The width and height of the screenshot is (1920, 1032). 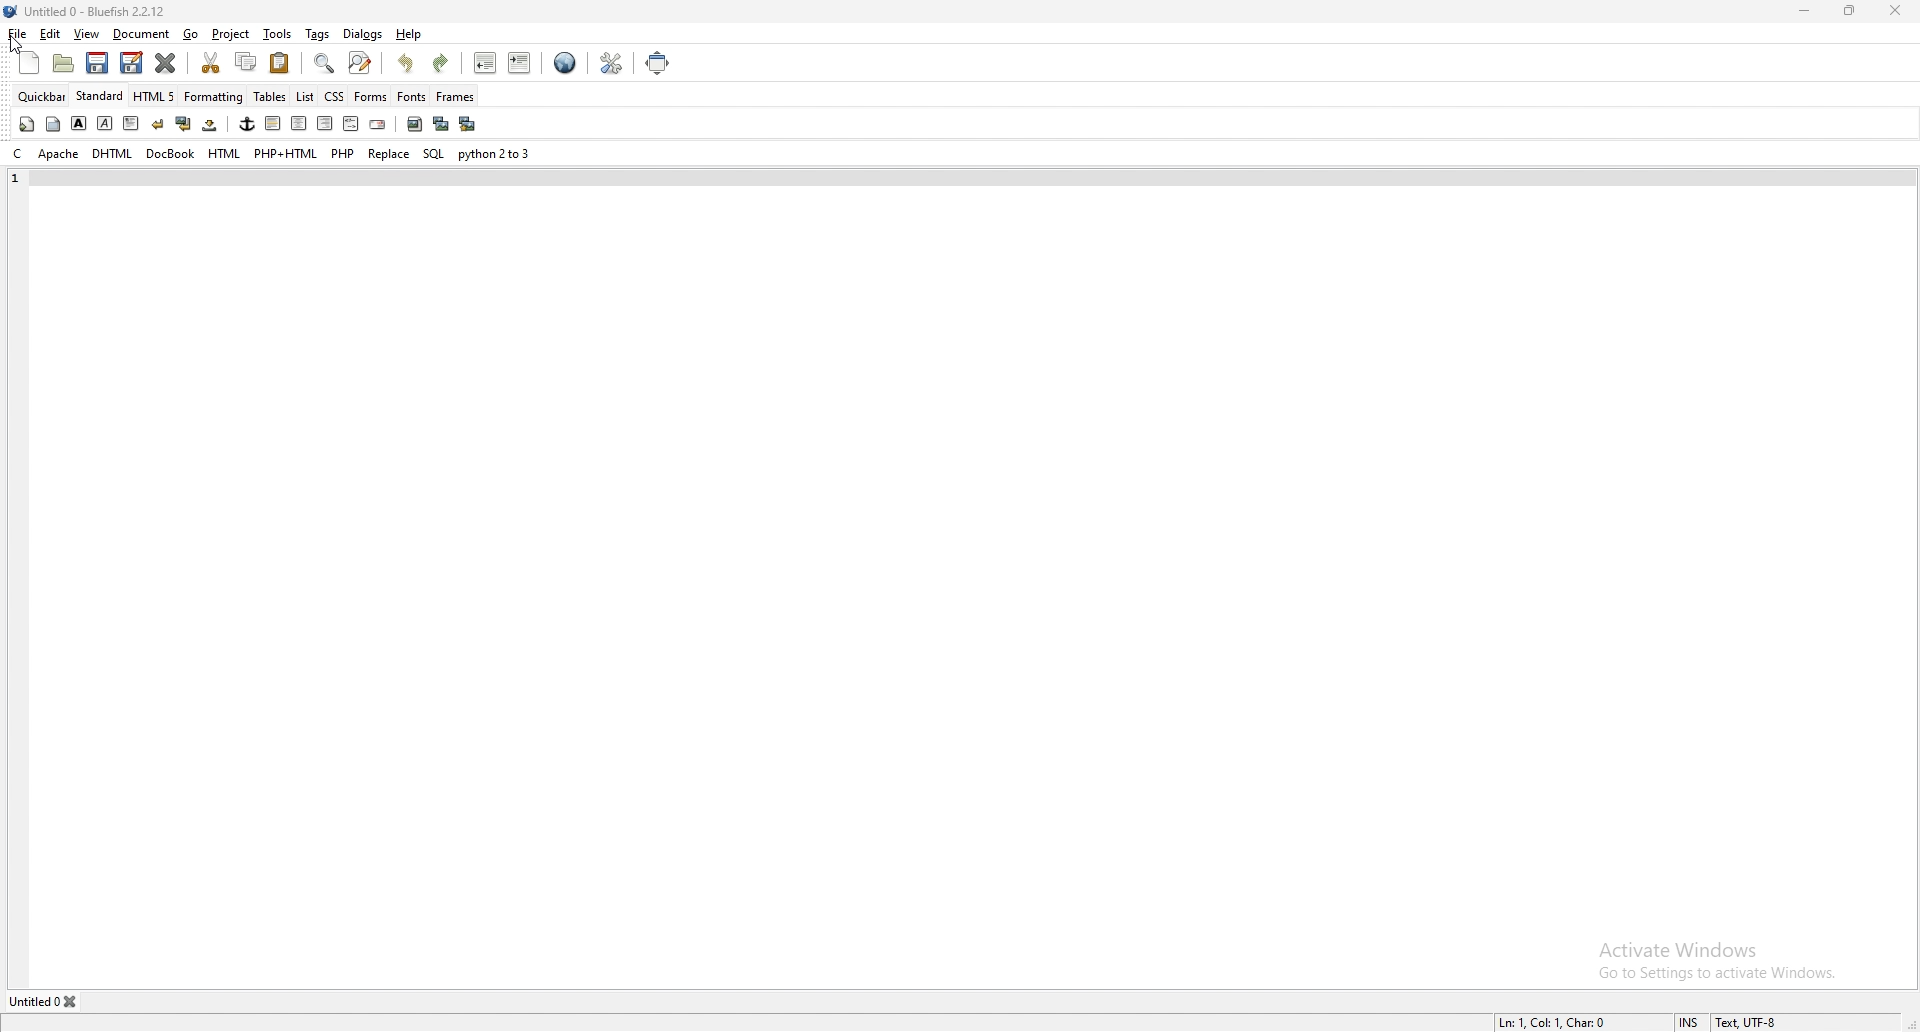 What do you see at coordinates (390, 154) in the screenshot?
I see `replace` at bounding box center [390, 154].